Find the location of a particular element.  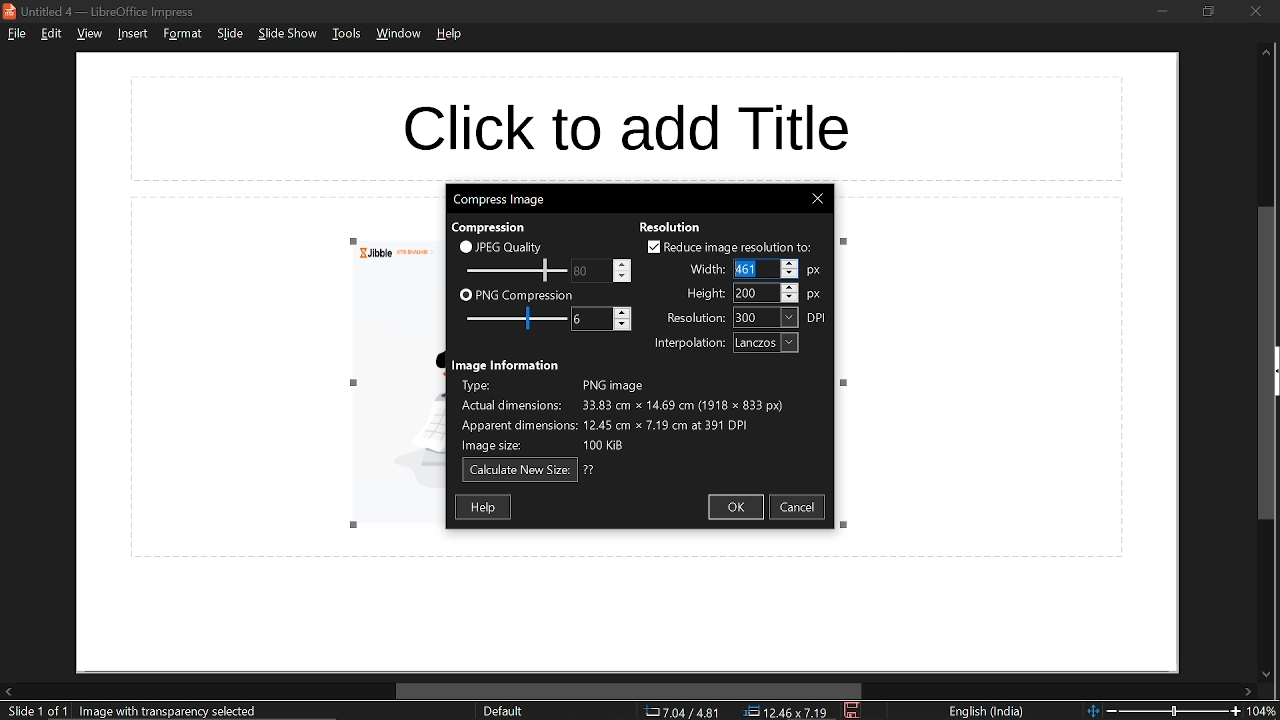

resolution is located at coordinates (766, 318).